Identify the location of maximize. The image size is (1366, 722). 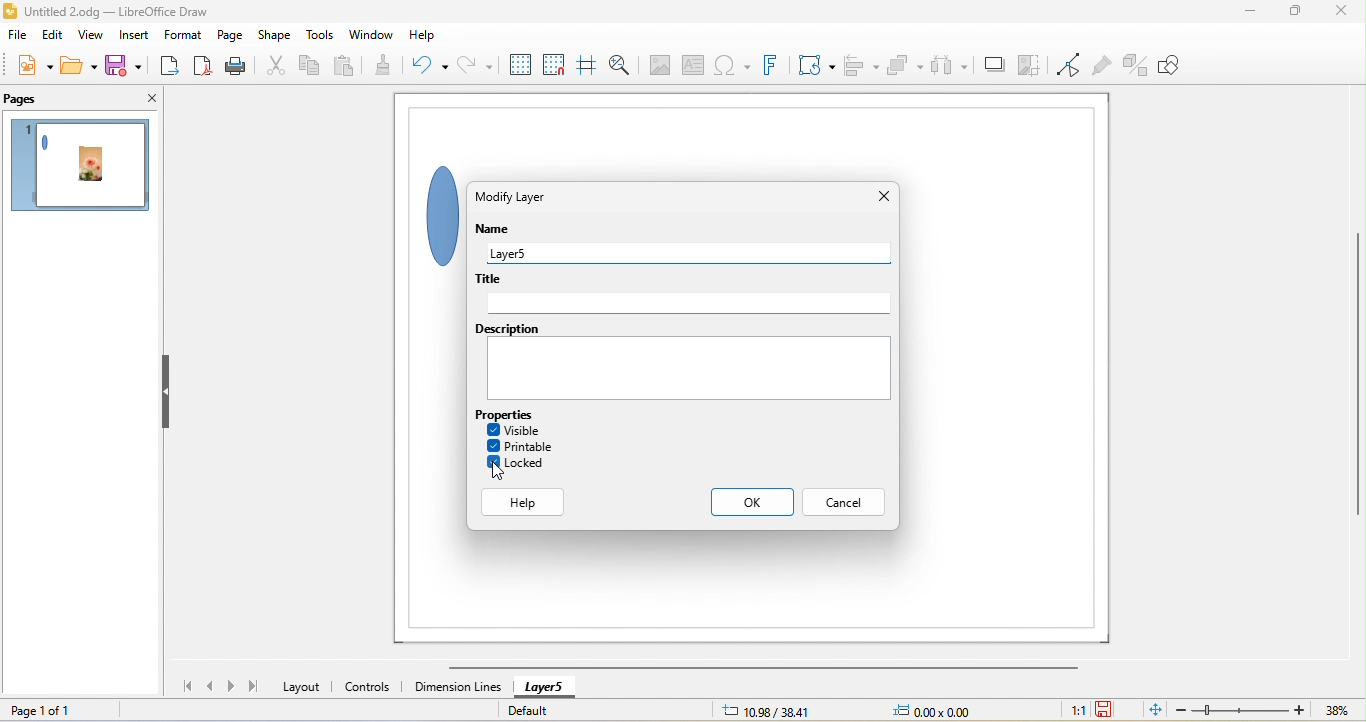
(1290, 14).